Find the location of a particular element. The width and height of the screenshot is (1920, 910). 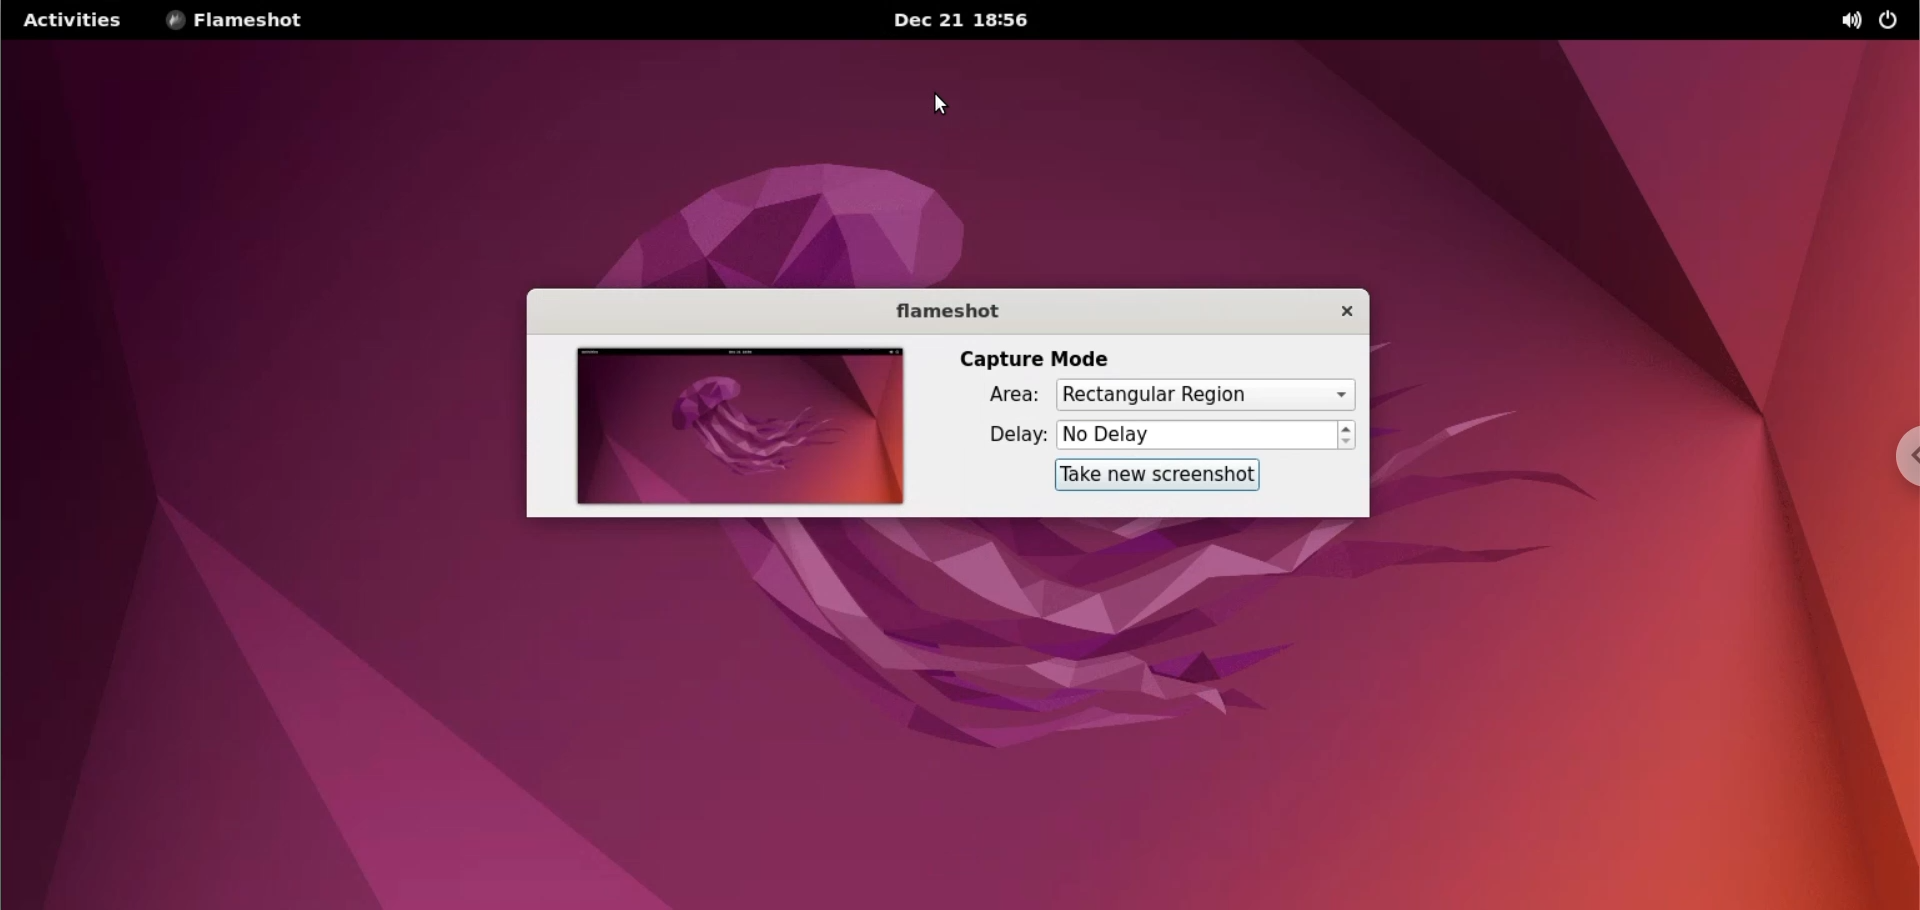

Rectangular Region is located at coordinates (1203, 395).